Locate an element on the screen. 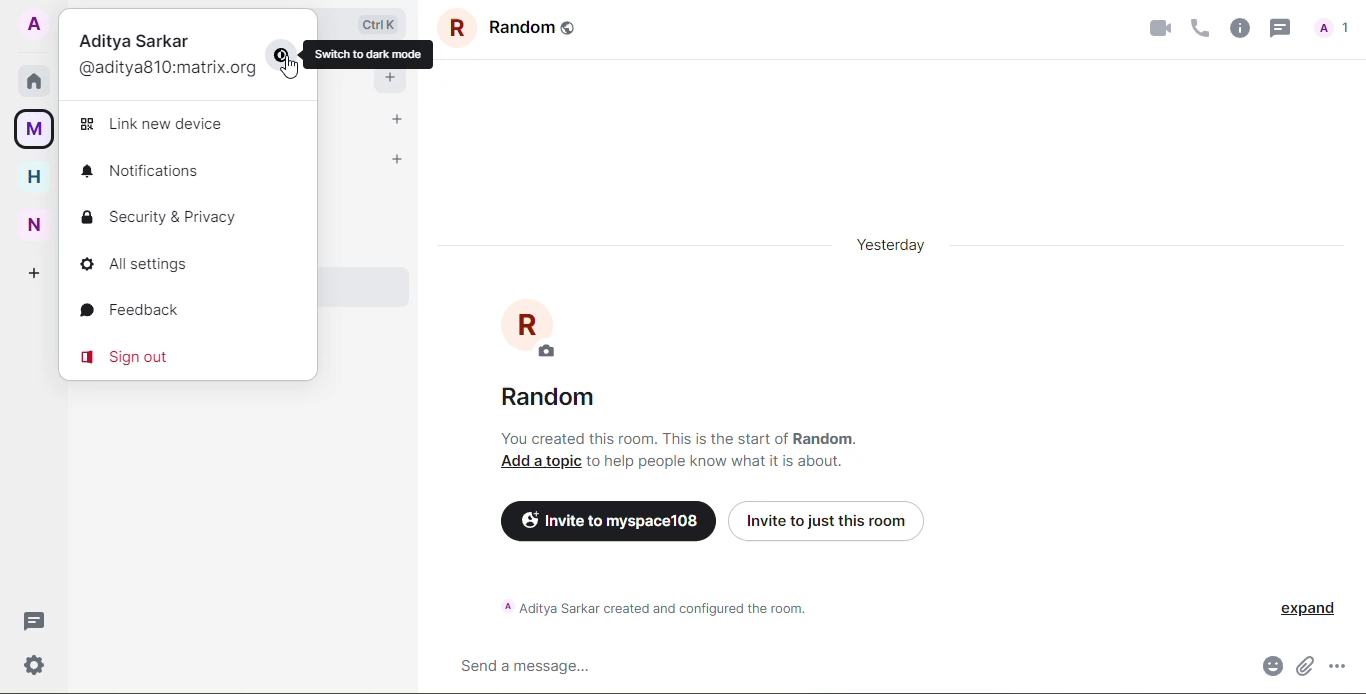 The height and width of the screenshot is (694, 1366). video call is located at coordinates (1152, 28).